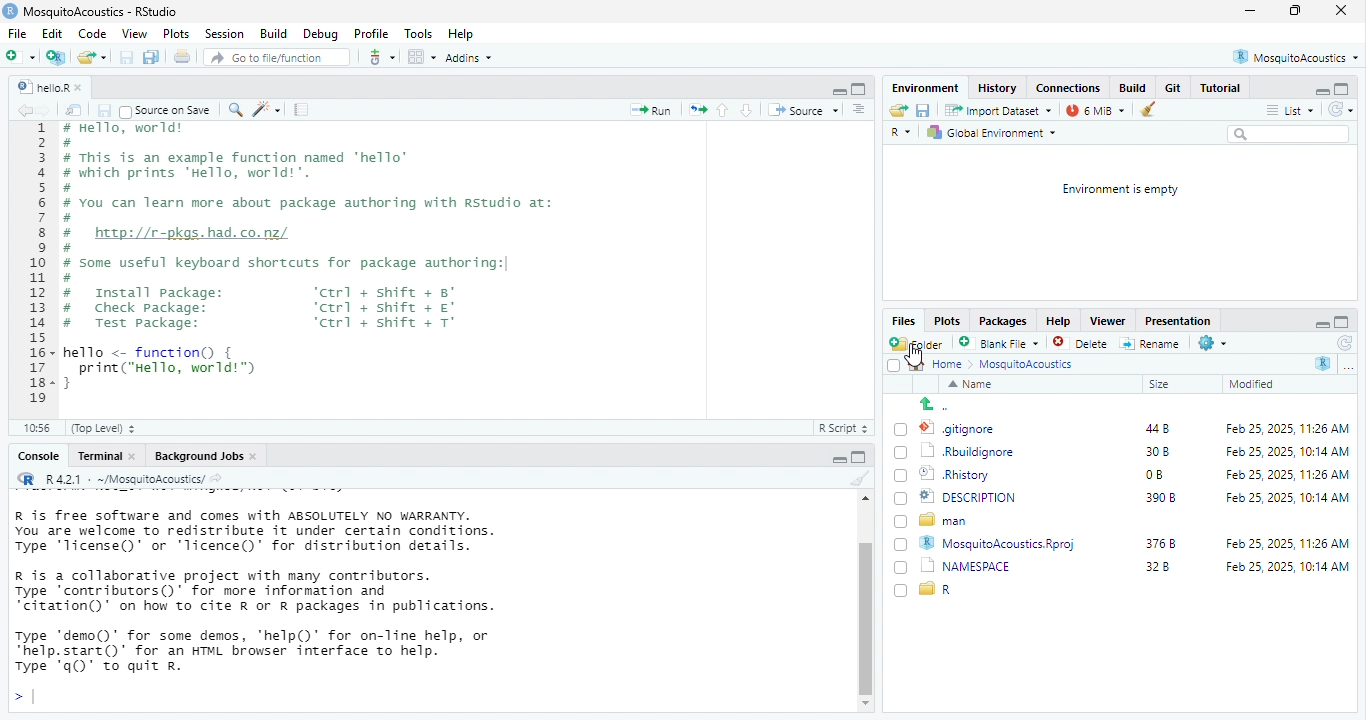 This screenshot has height=720, width=1366. Describe the element at coordinates (57, 57) in the screenshot. I see `create a project` at that location.